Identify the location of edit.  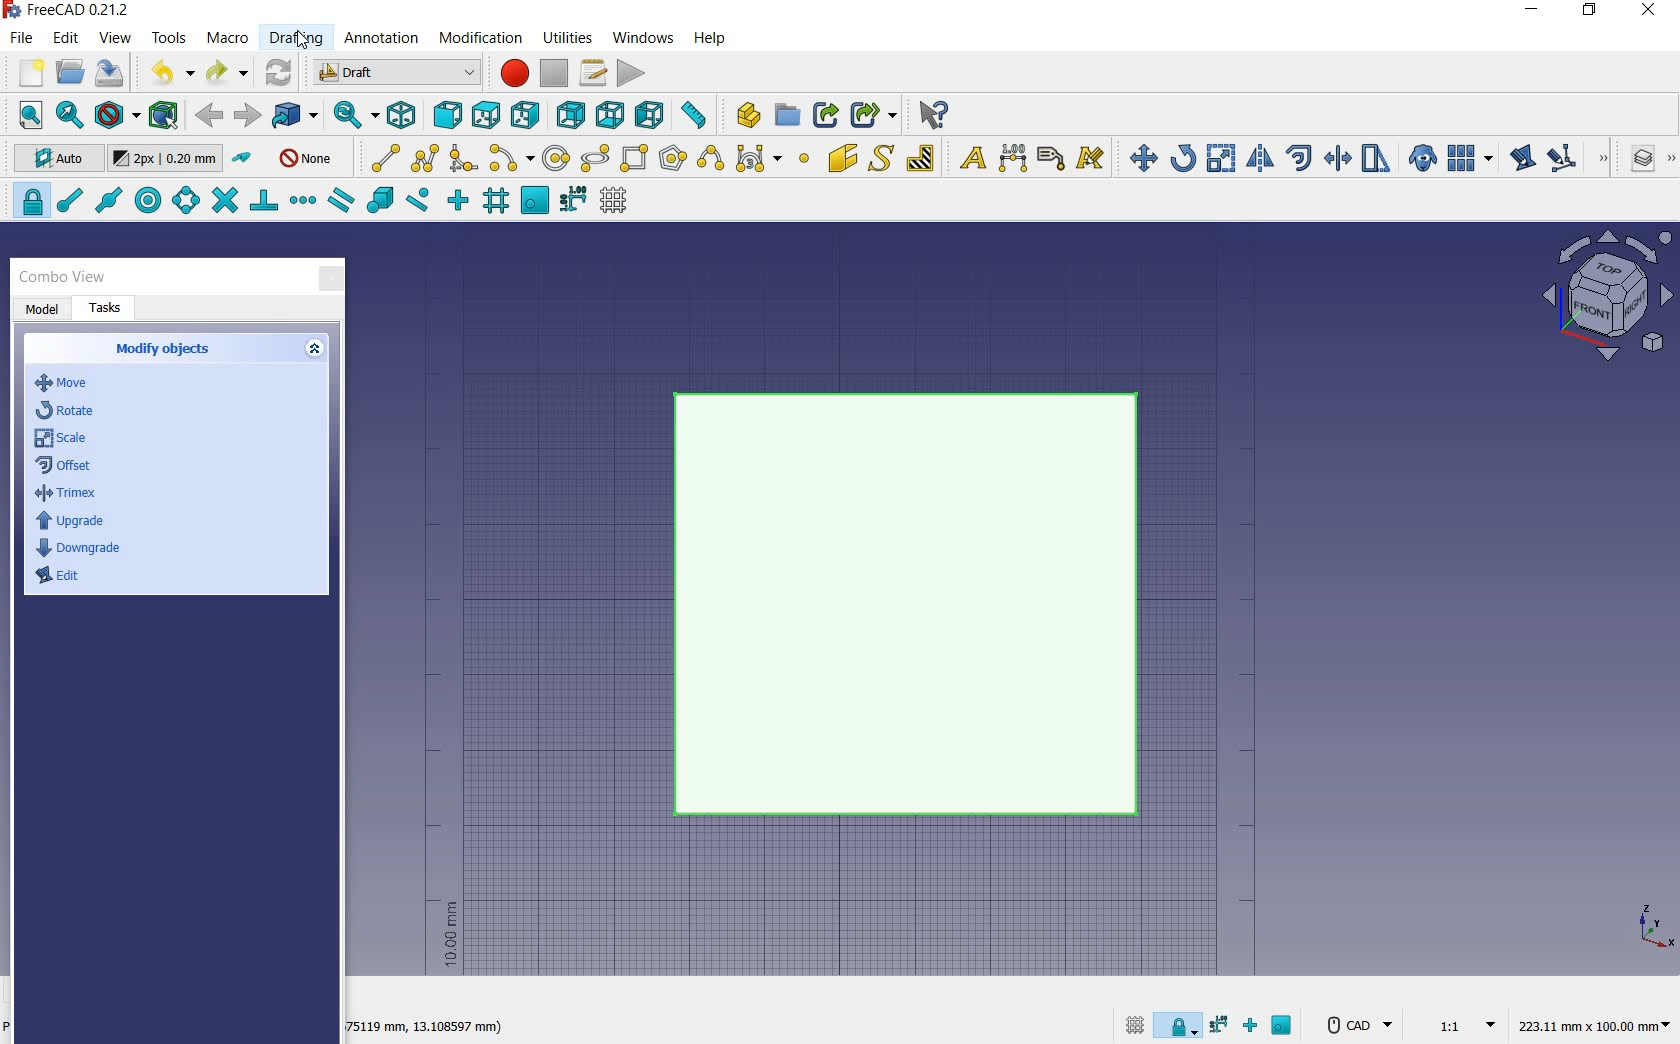
(63, 581).